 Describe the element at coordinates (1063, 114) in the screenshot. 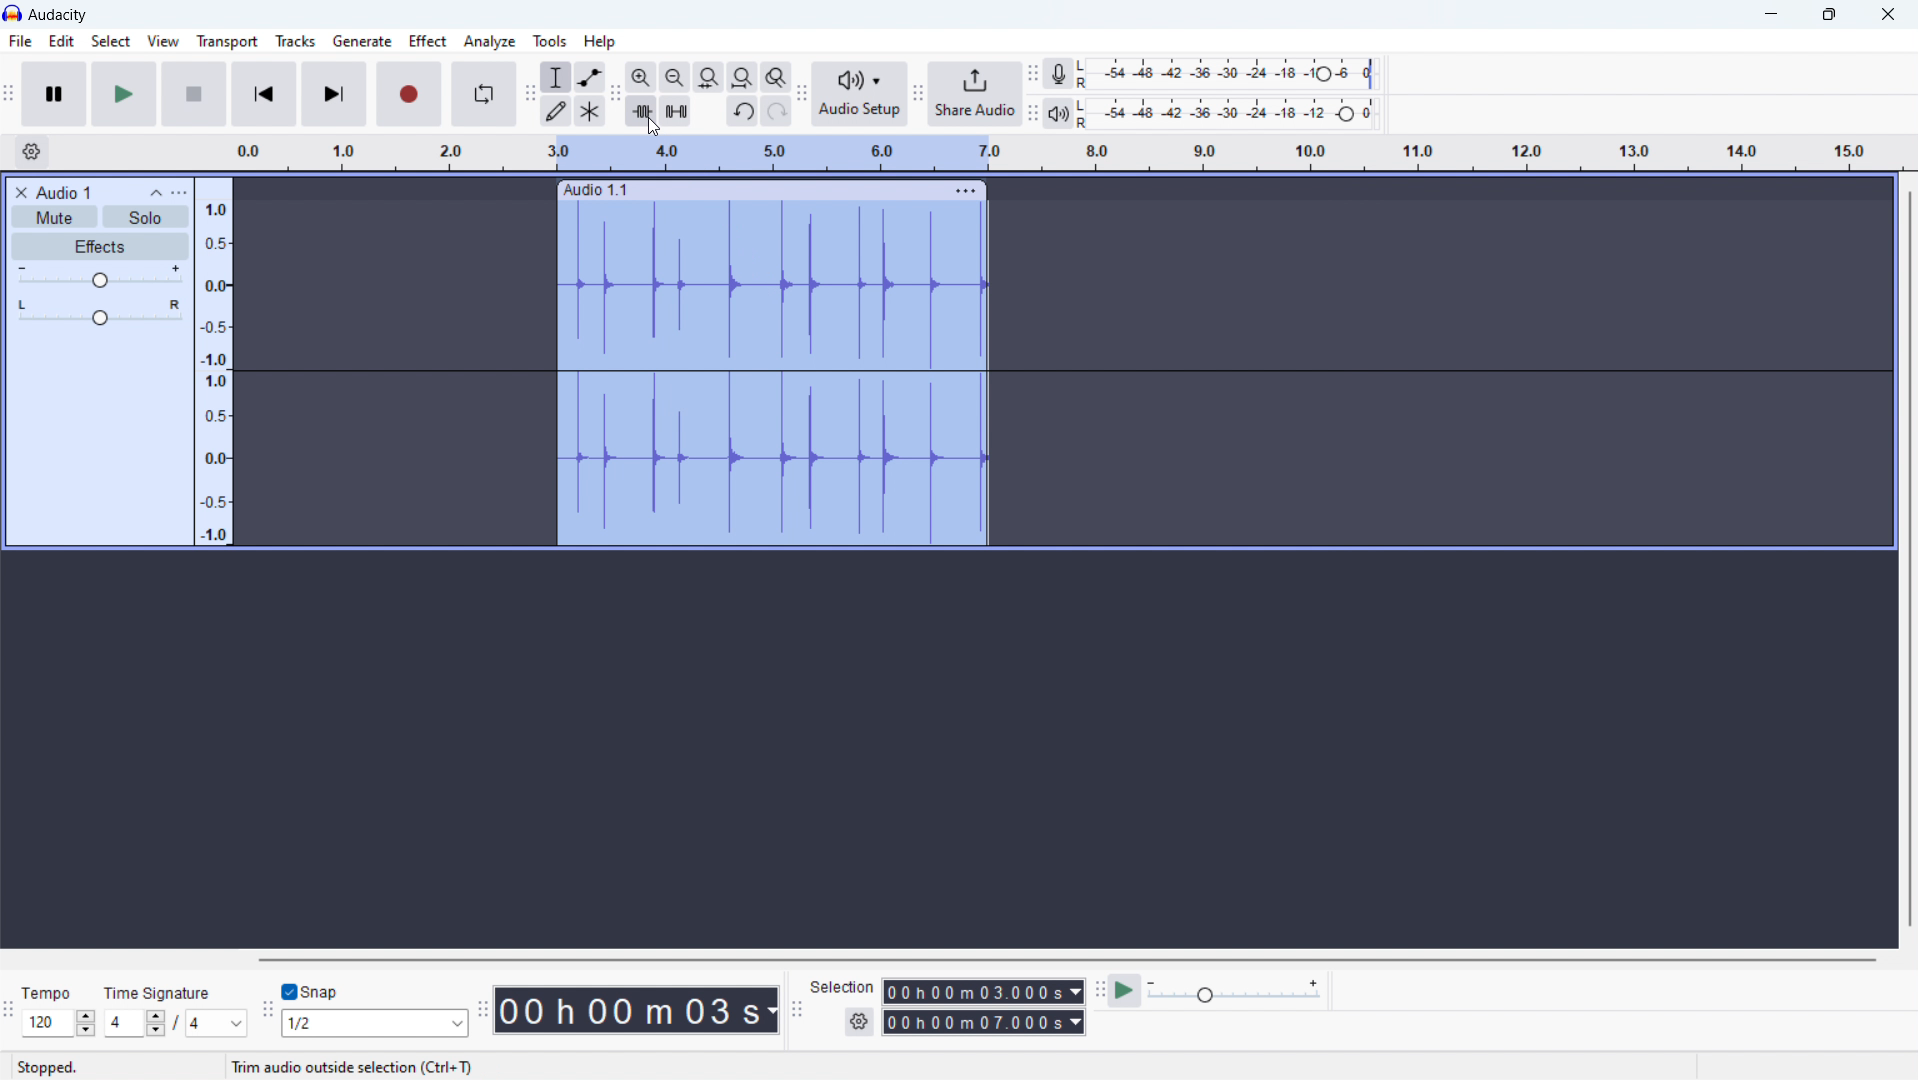

I see `playback meter` at that location.